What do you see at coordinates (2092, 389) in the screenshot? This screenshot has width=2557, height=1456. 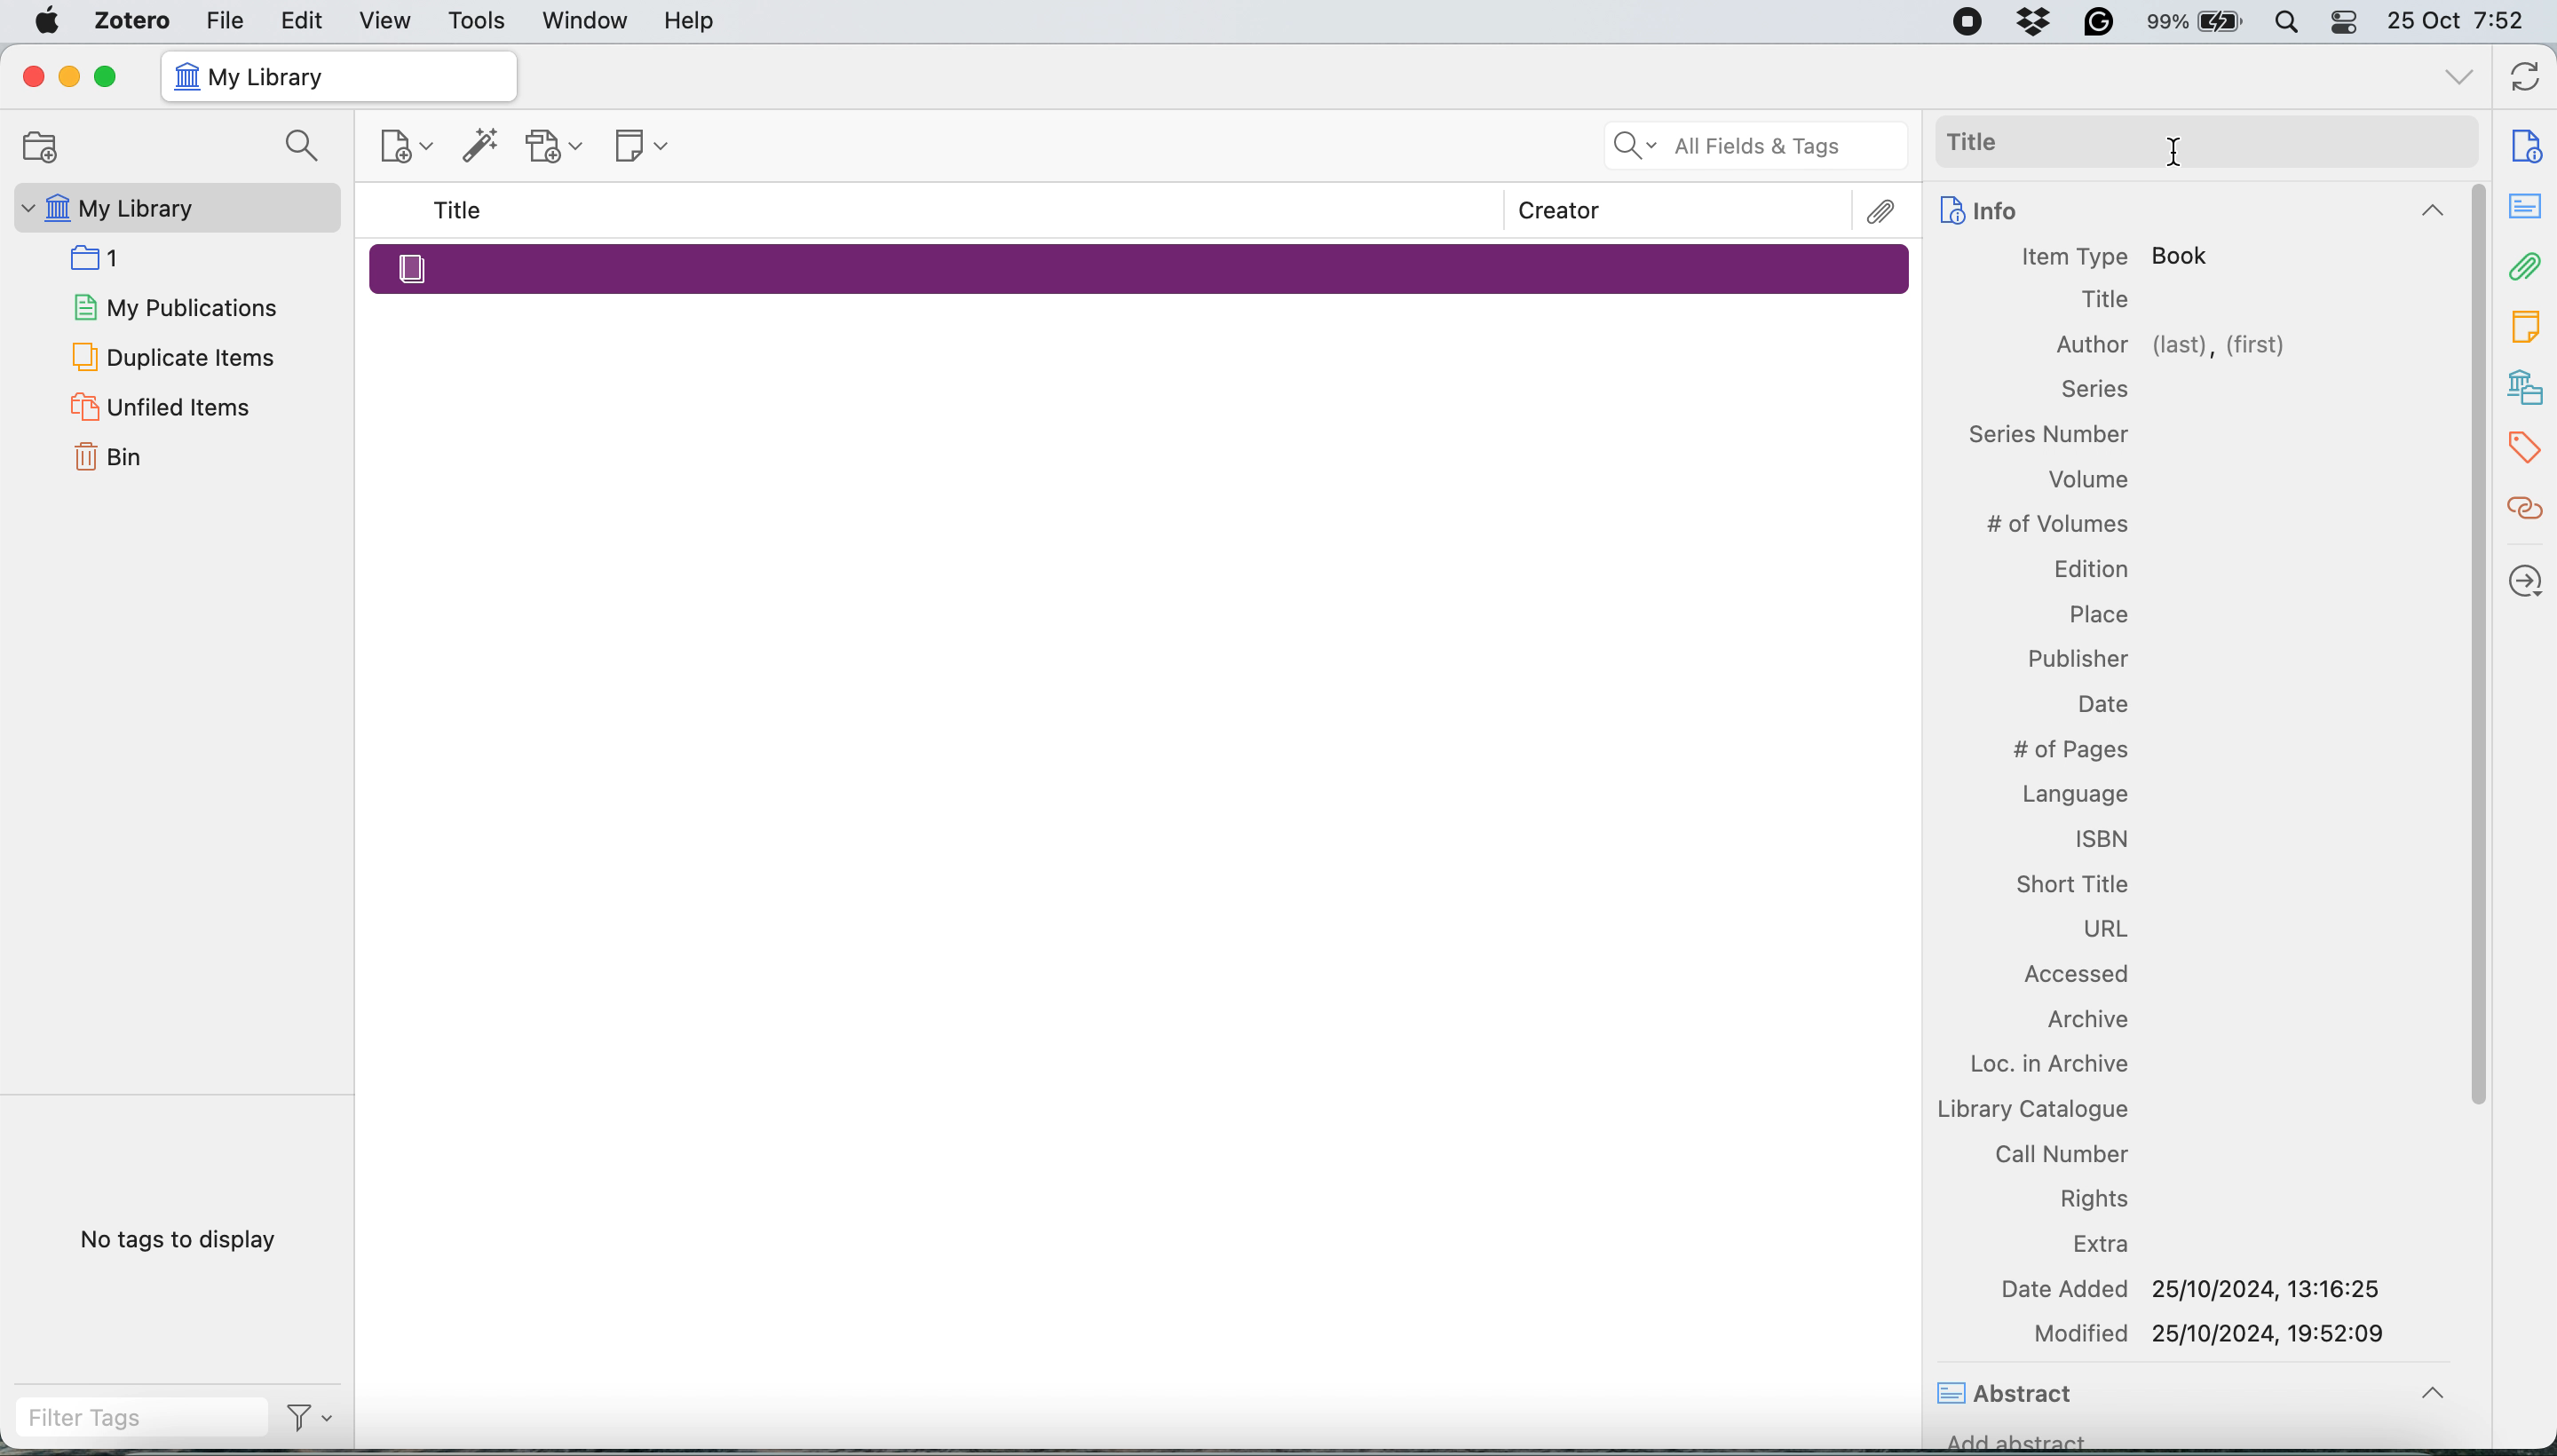 I see `` at bounding box center [2092, 389].